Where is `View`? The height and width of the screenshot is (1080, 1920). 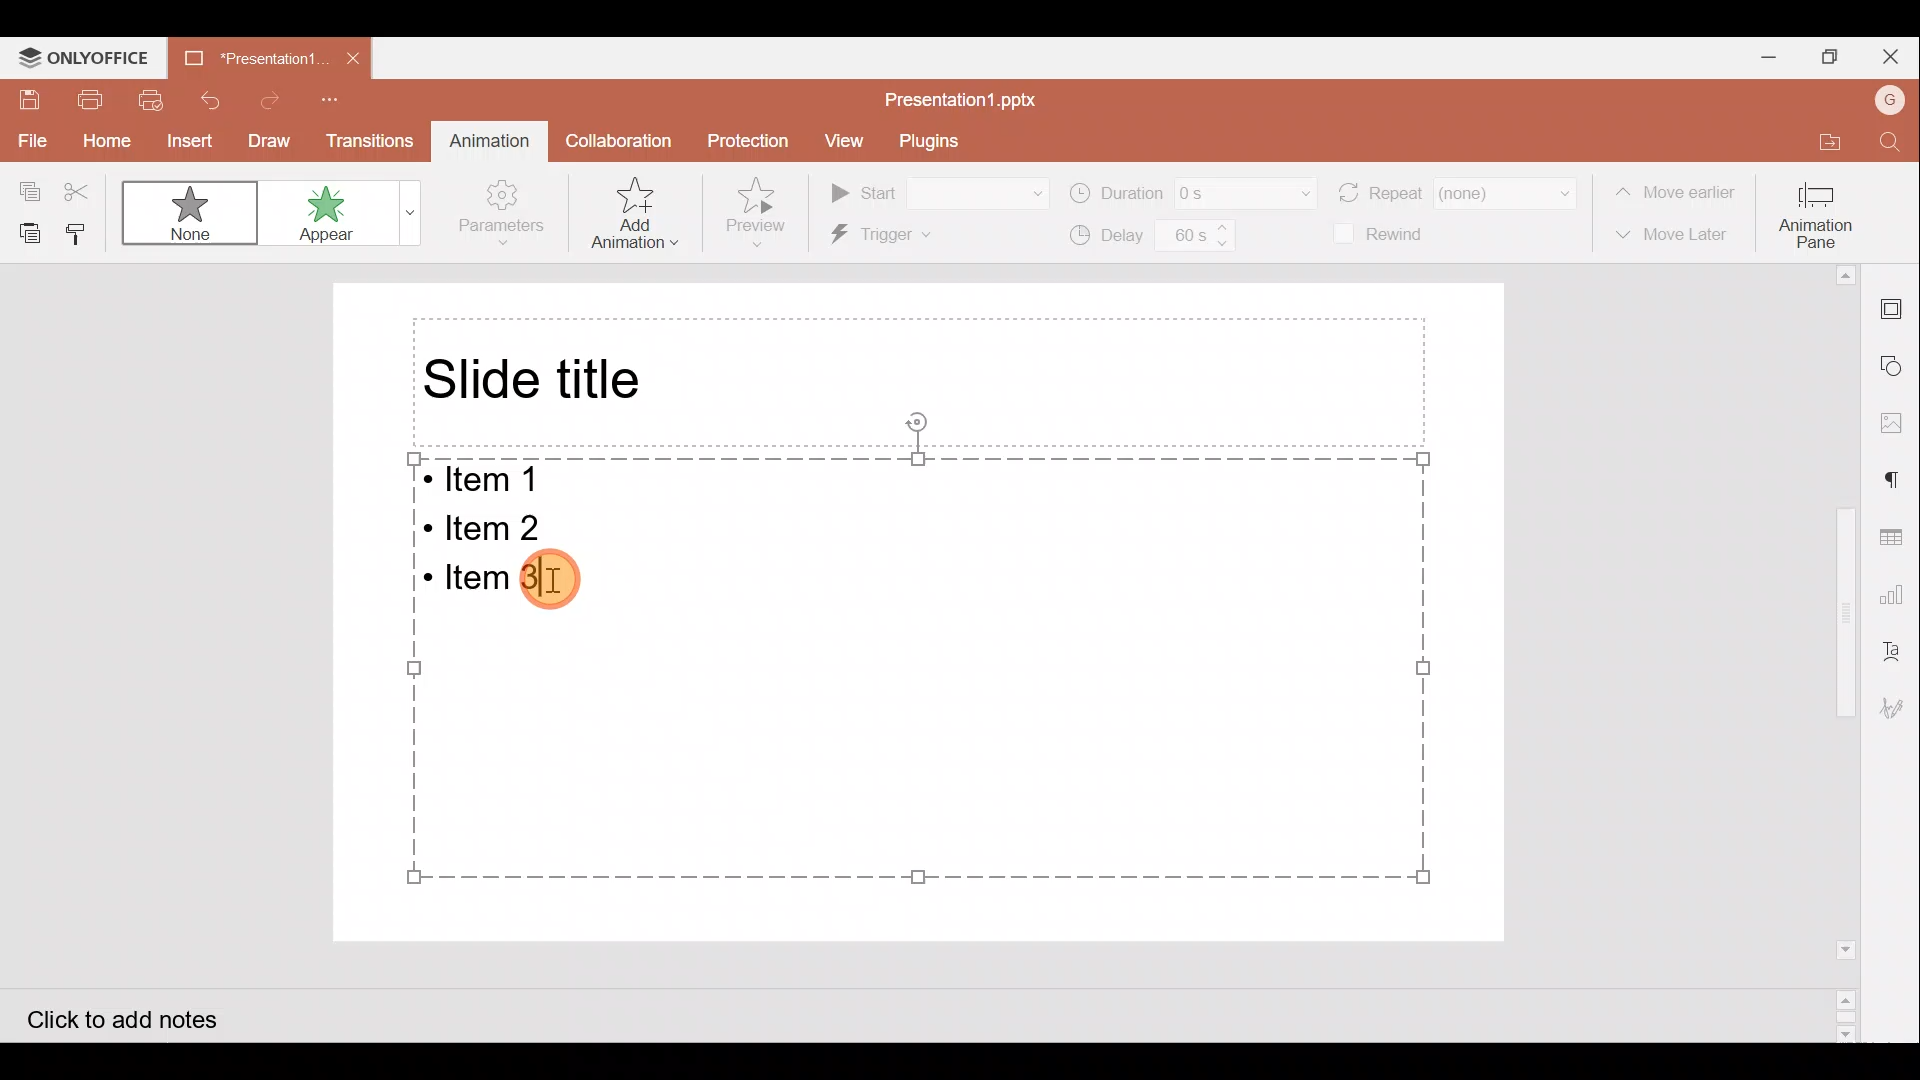
View is located at coordinates (846, 140).